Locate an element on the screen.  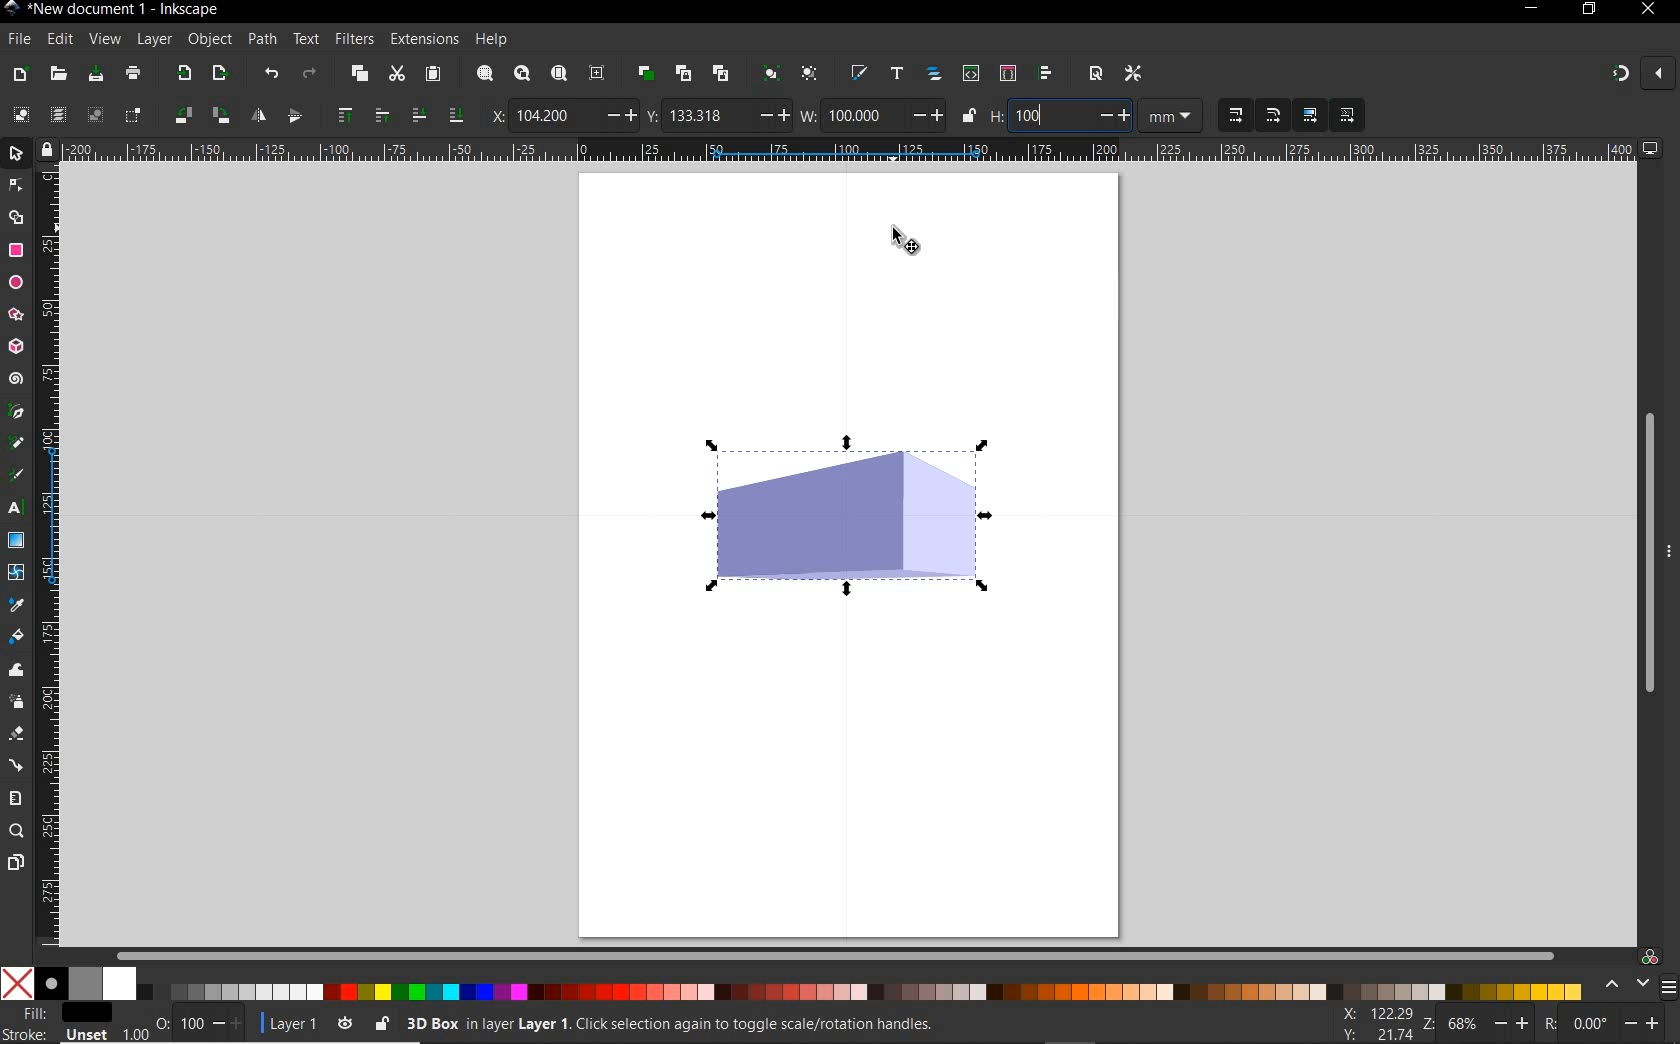
dropper tool is located at coordinates (19, 605).